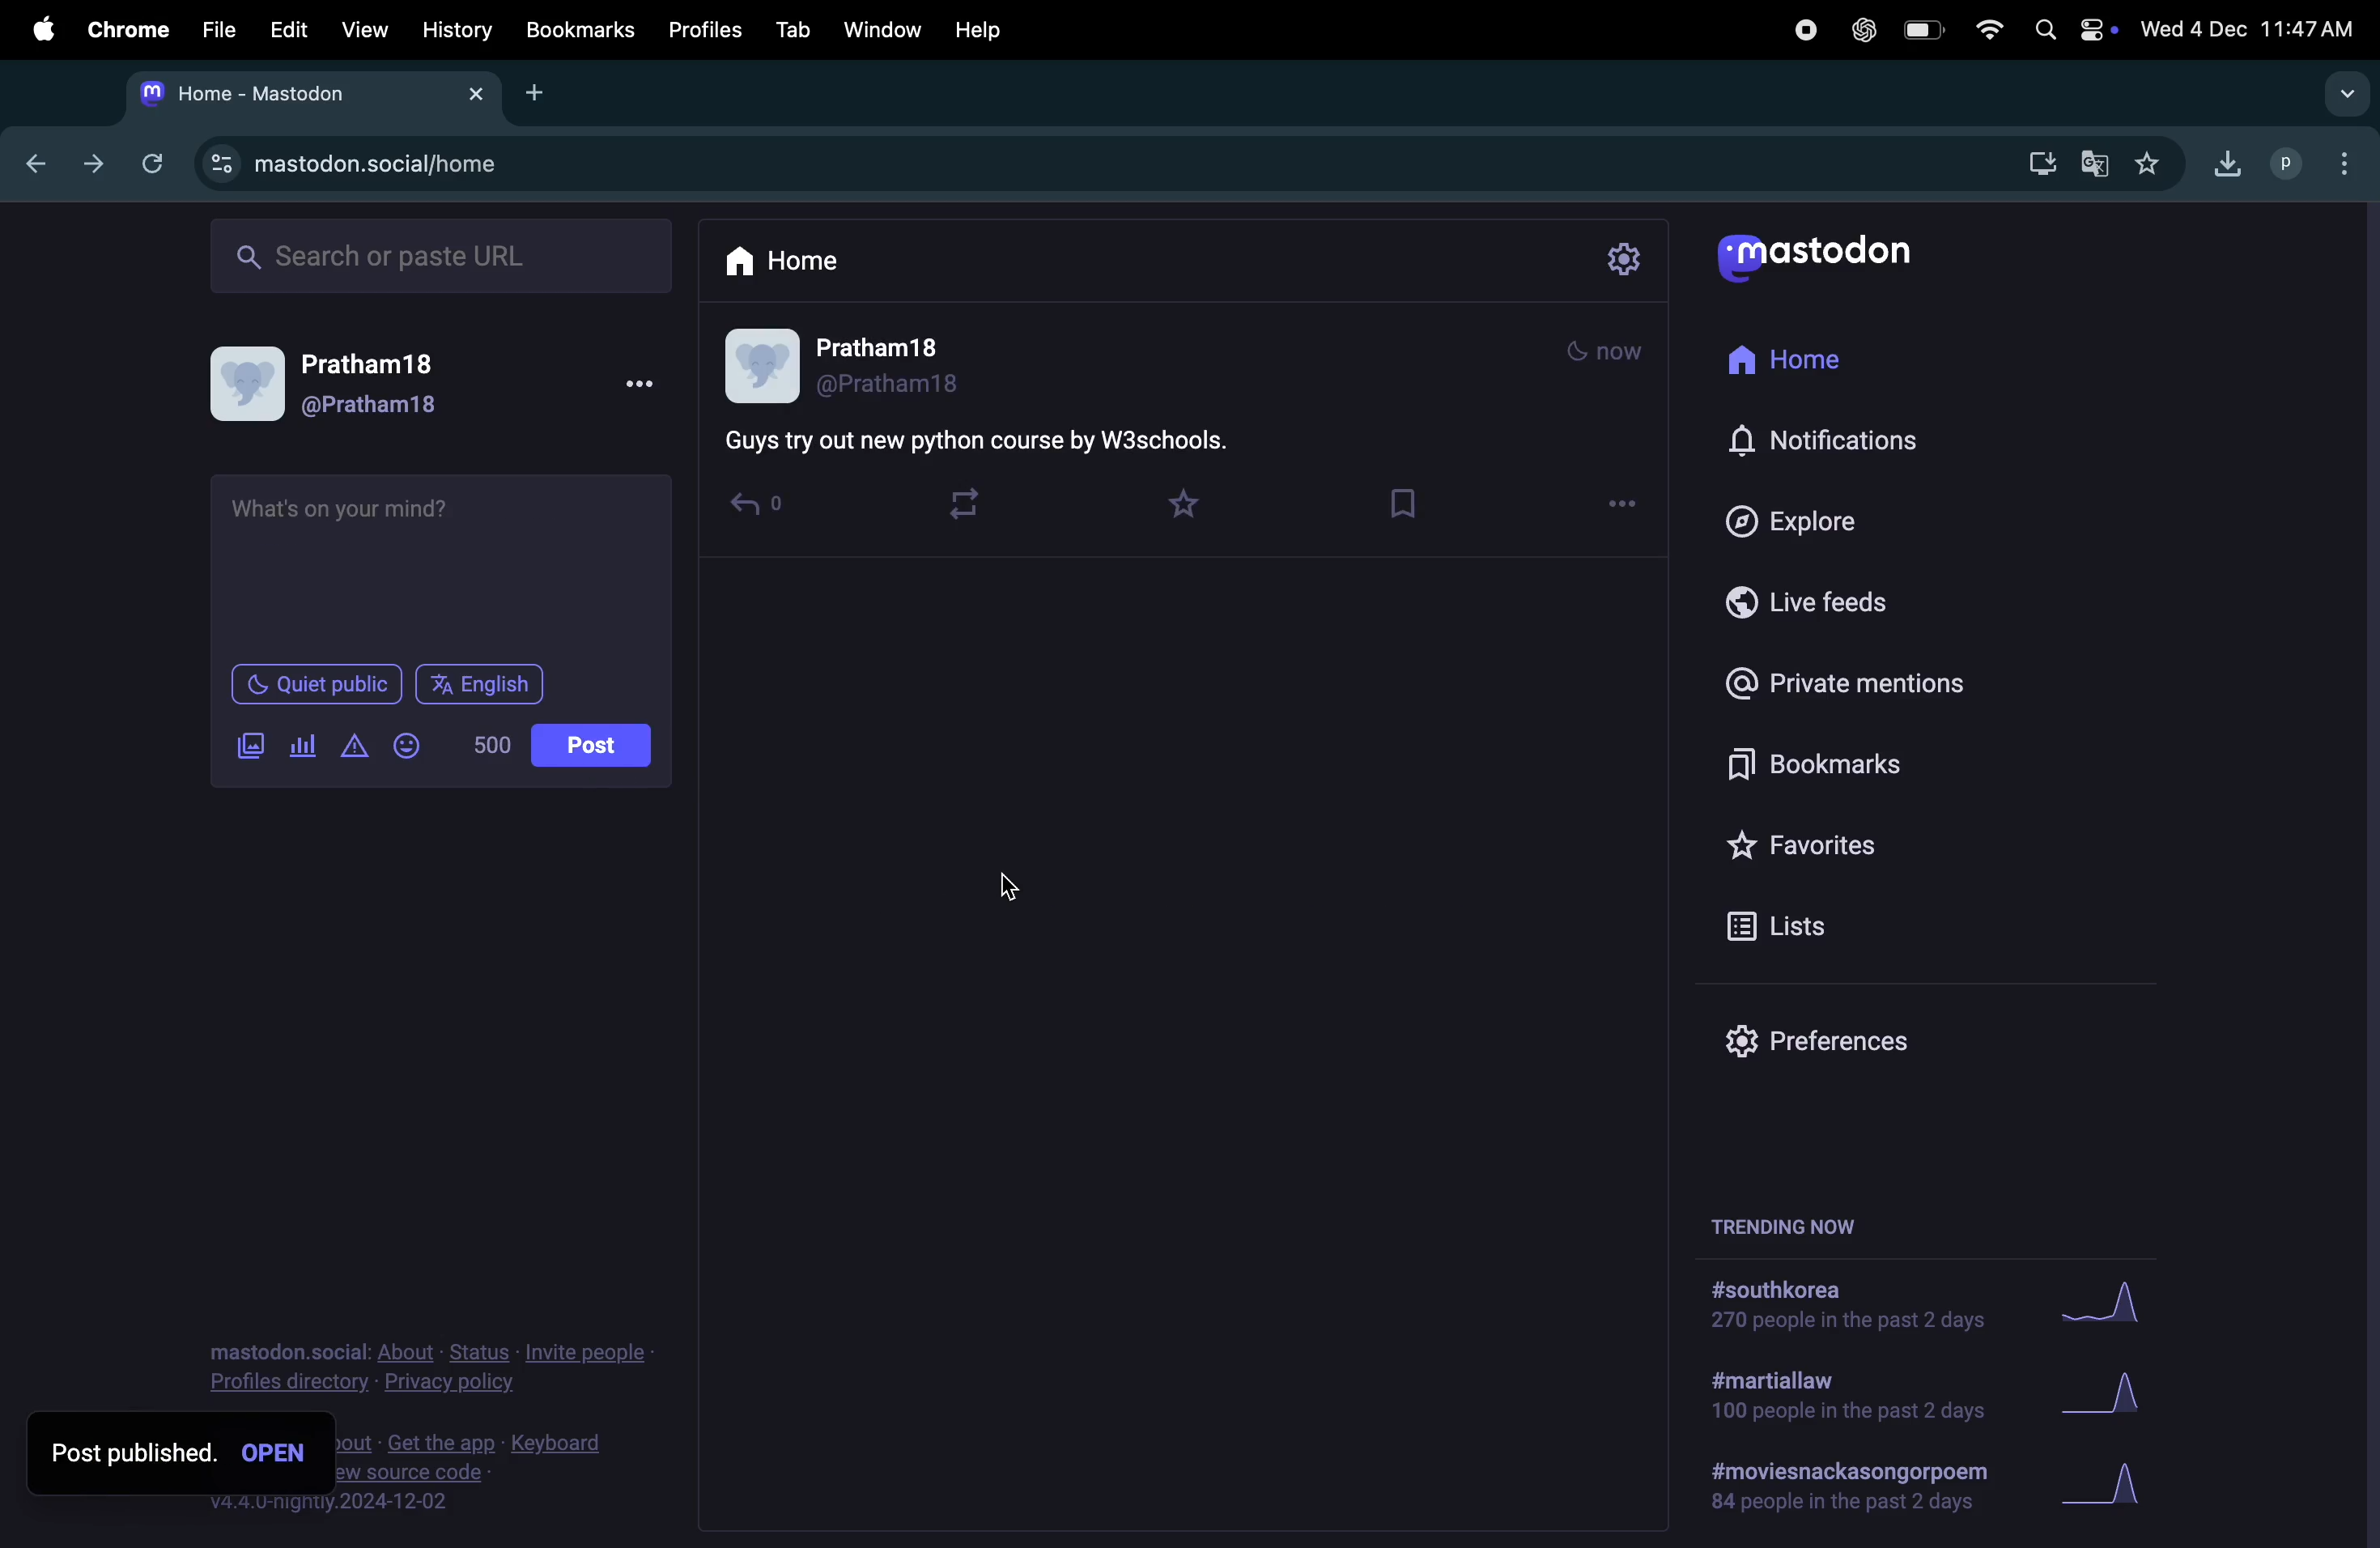 This screenshot has width=2380, height=1548. I want to click on apple widgets, so click(2070, 27).